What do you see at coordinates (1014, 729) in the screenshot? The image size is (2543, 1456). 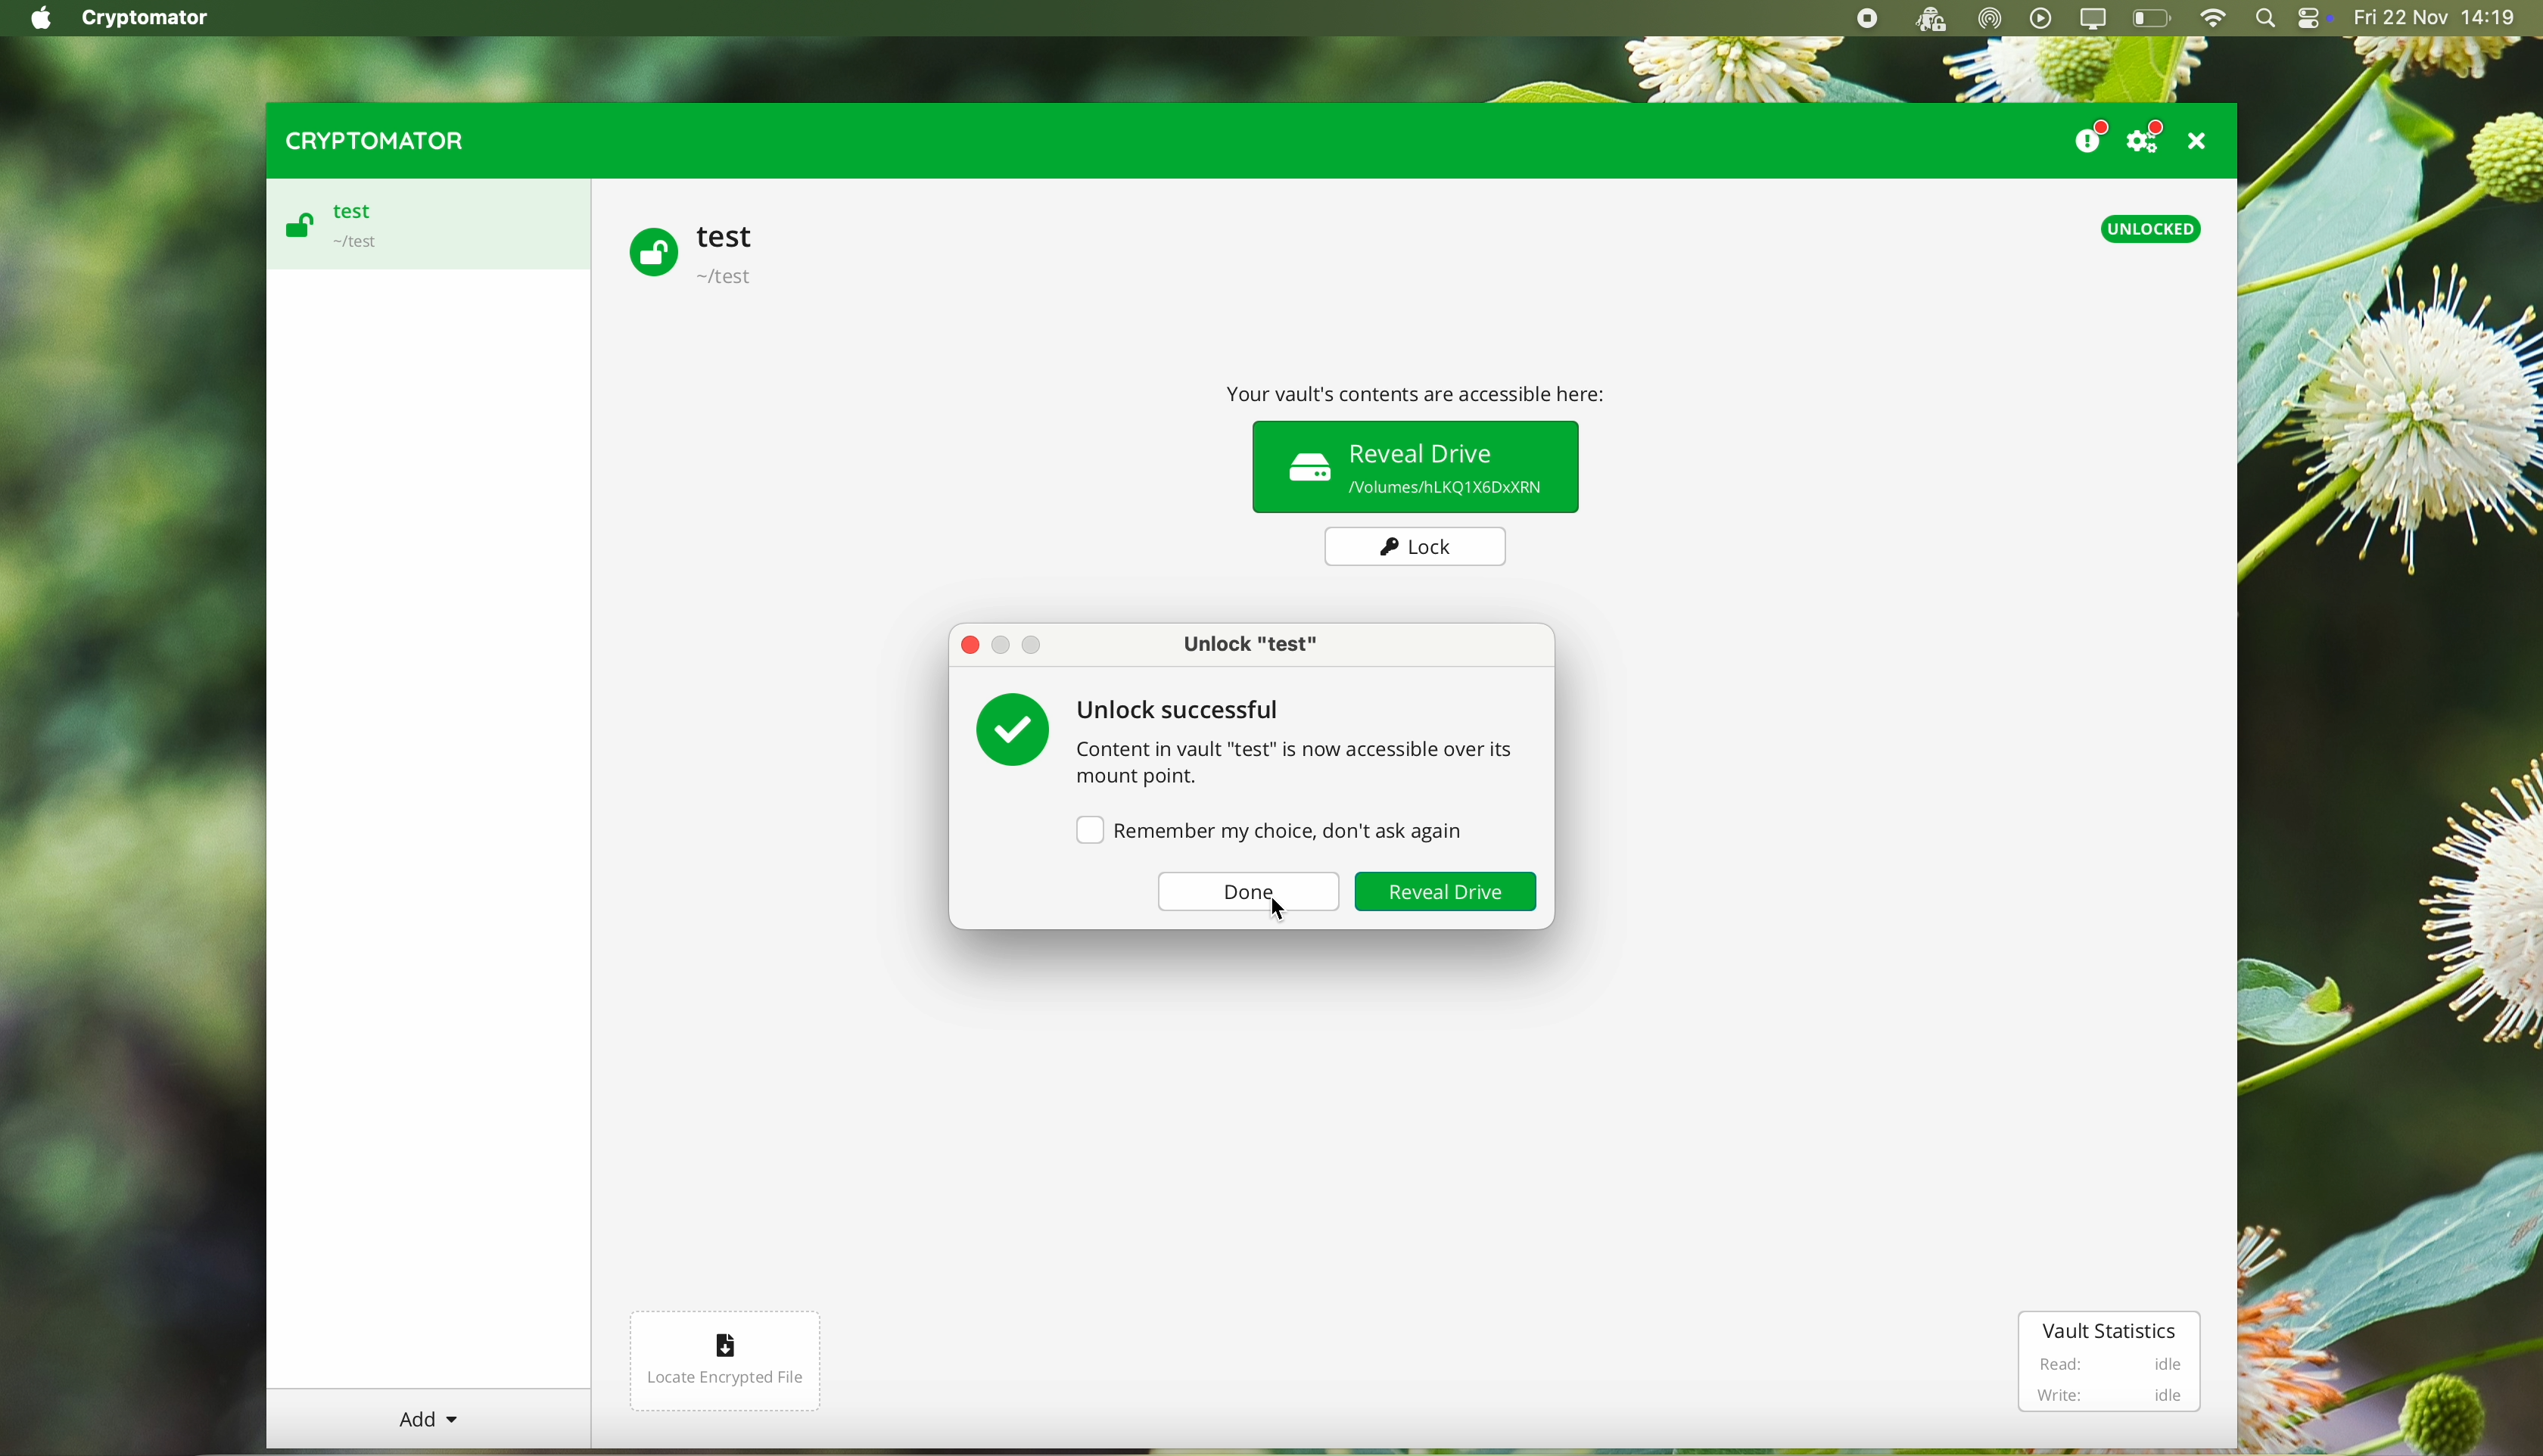 I see `tick green` at bounding box center [1014, 729].